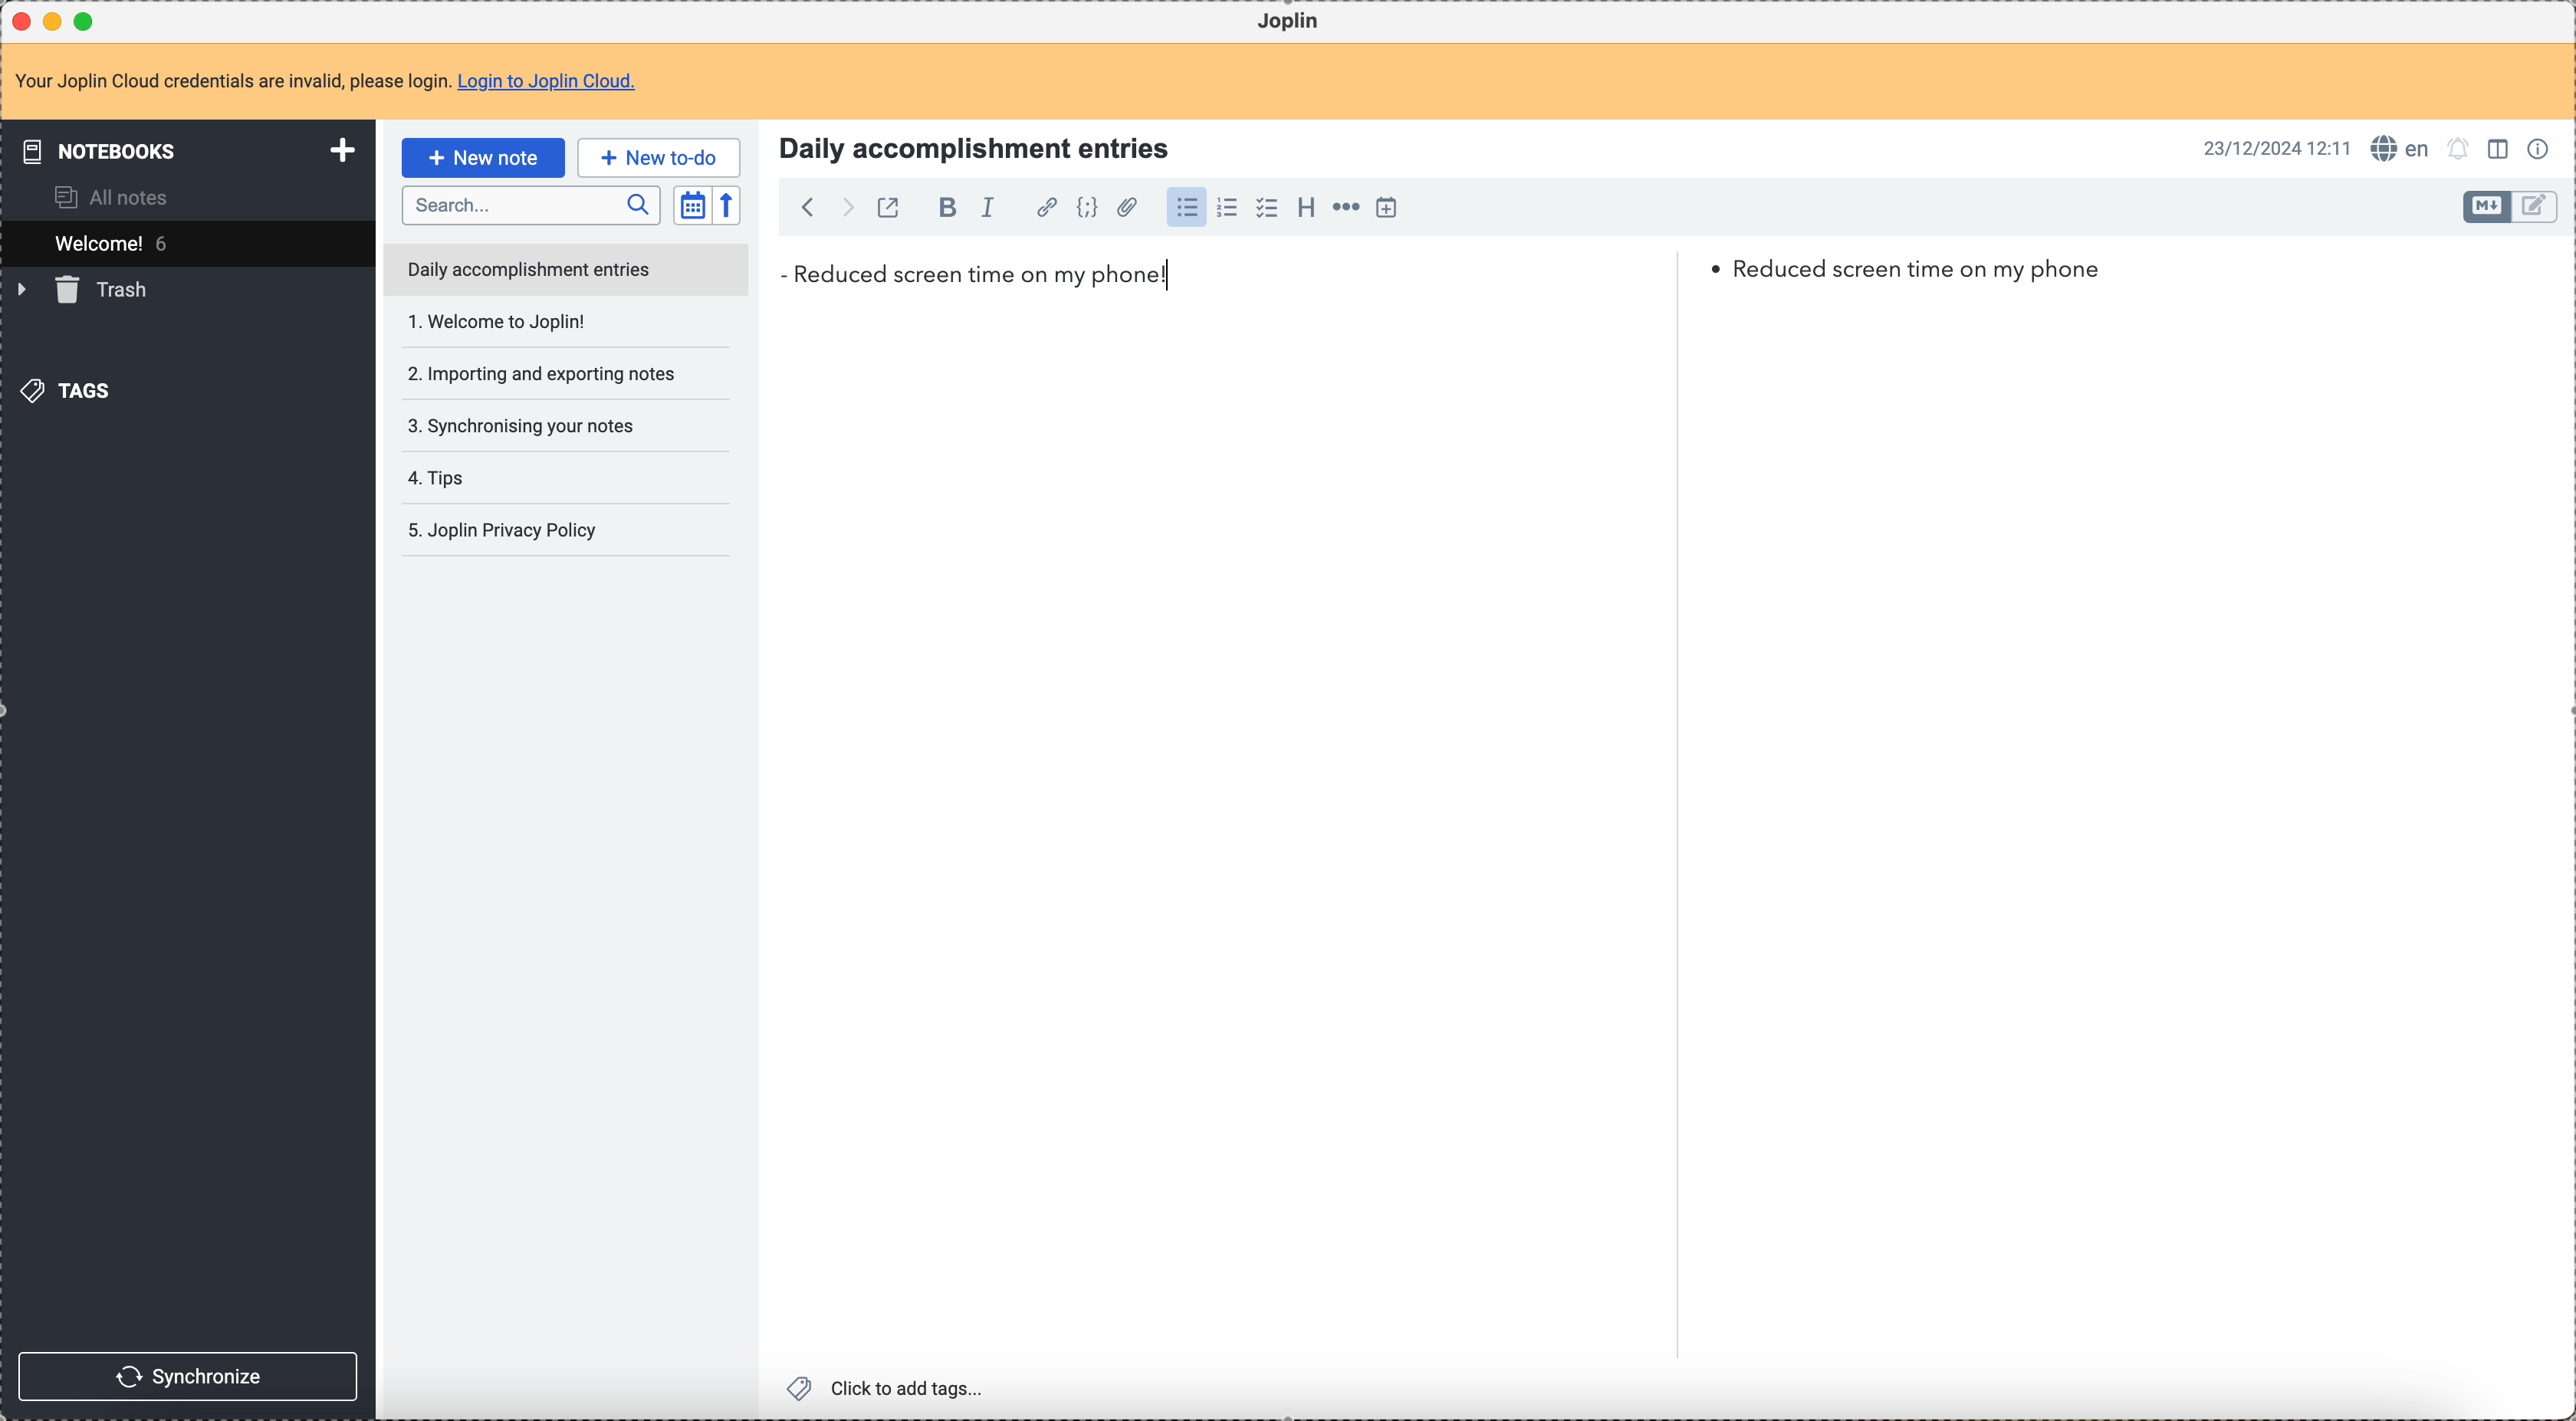 This screenshot has width=2576, height=1421. What do you see at coordinates (73, 390) in the screenshot?
I see `tags` at bounding box center [73, 390].